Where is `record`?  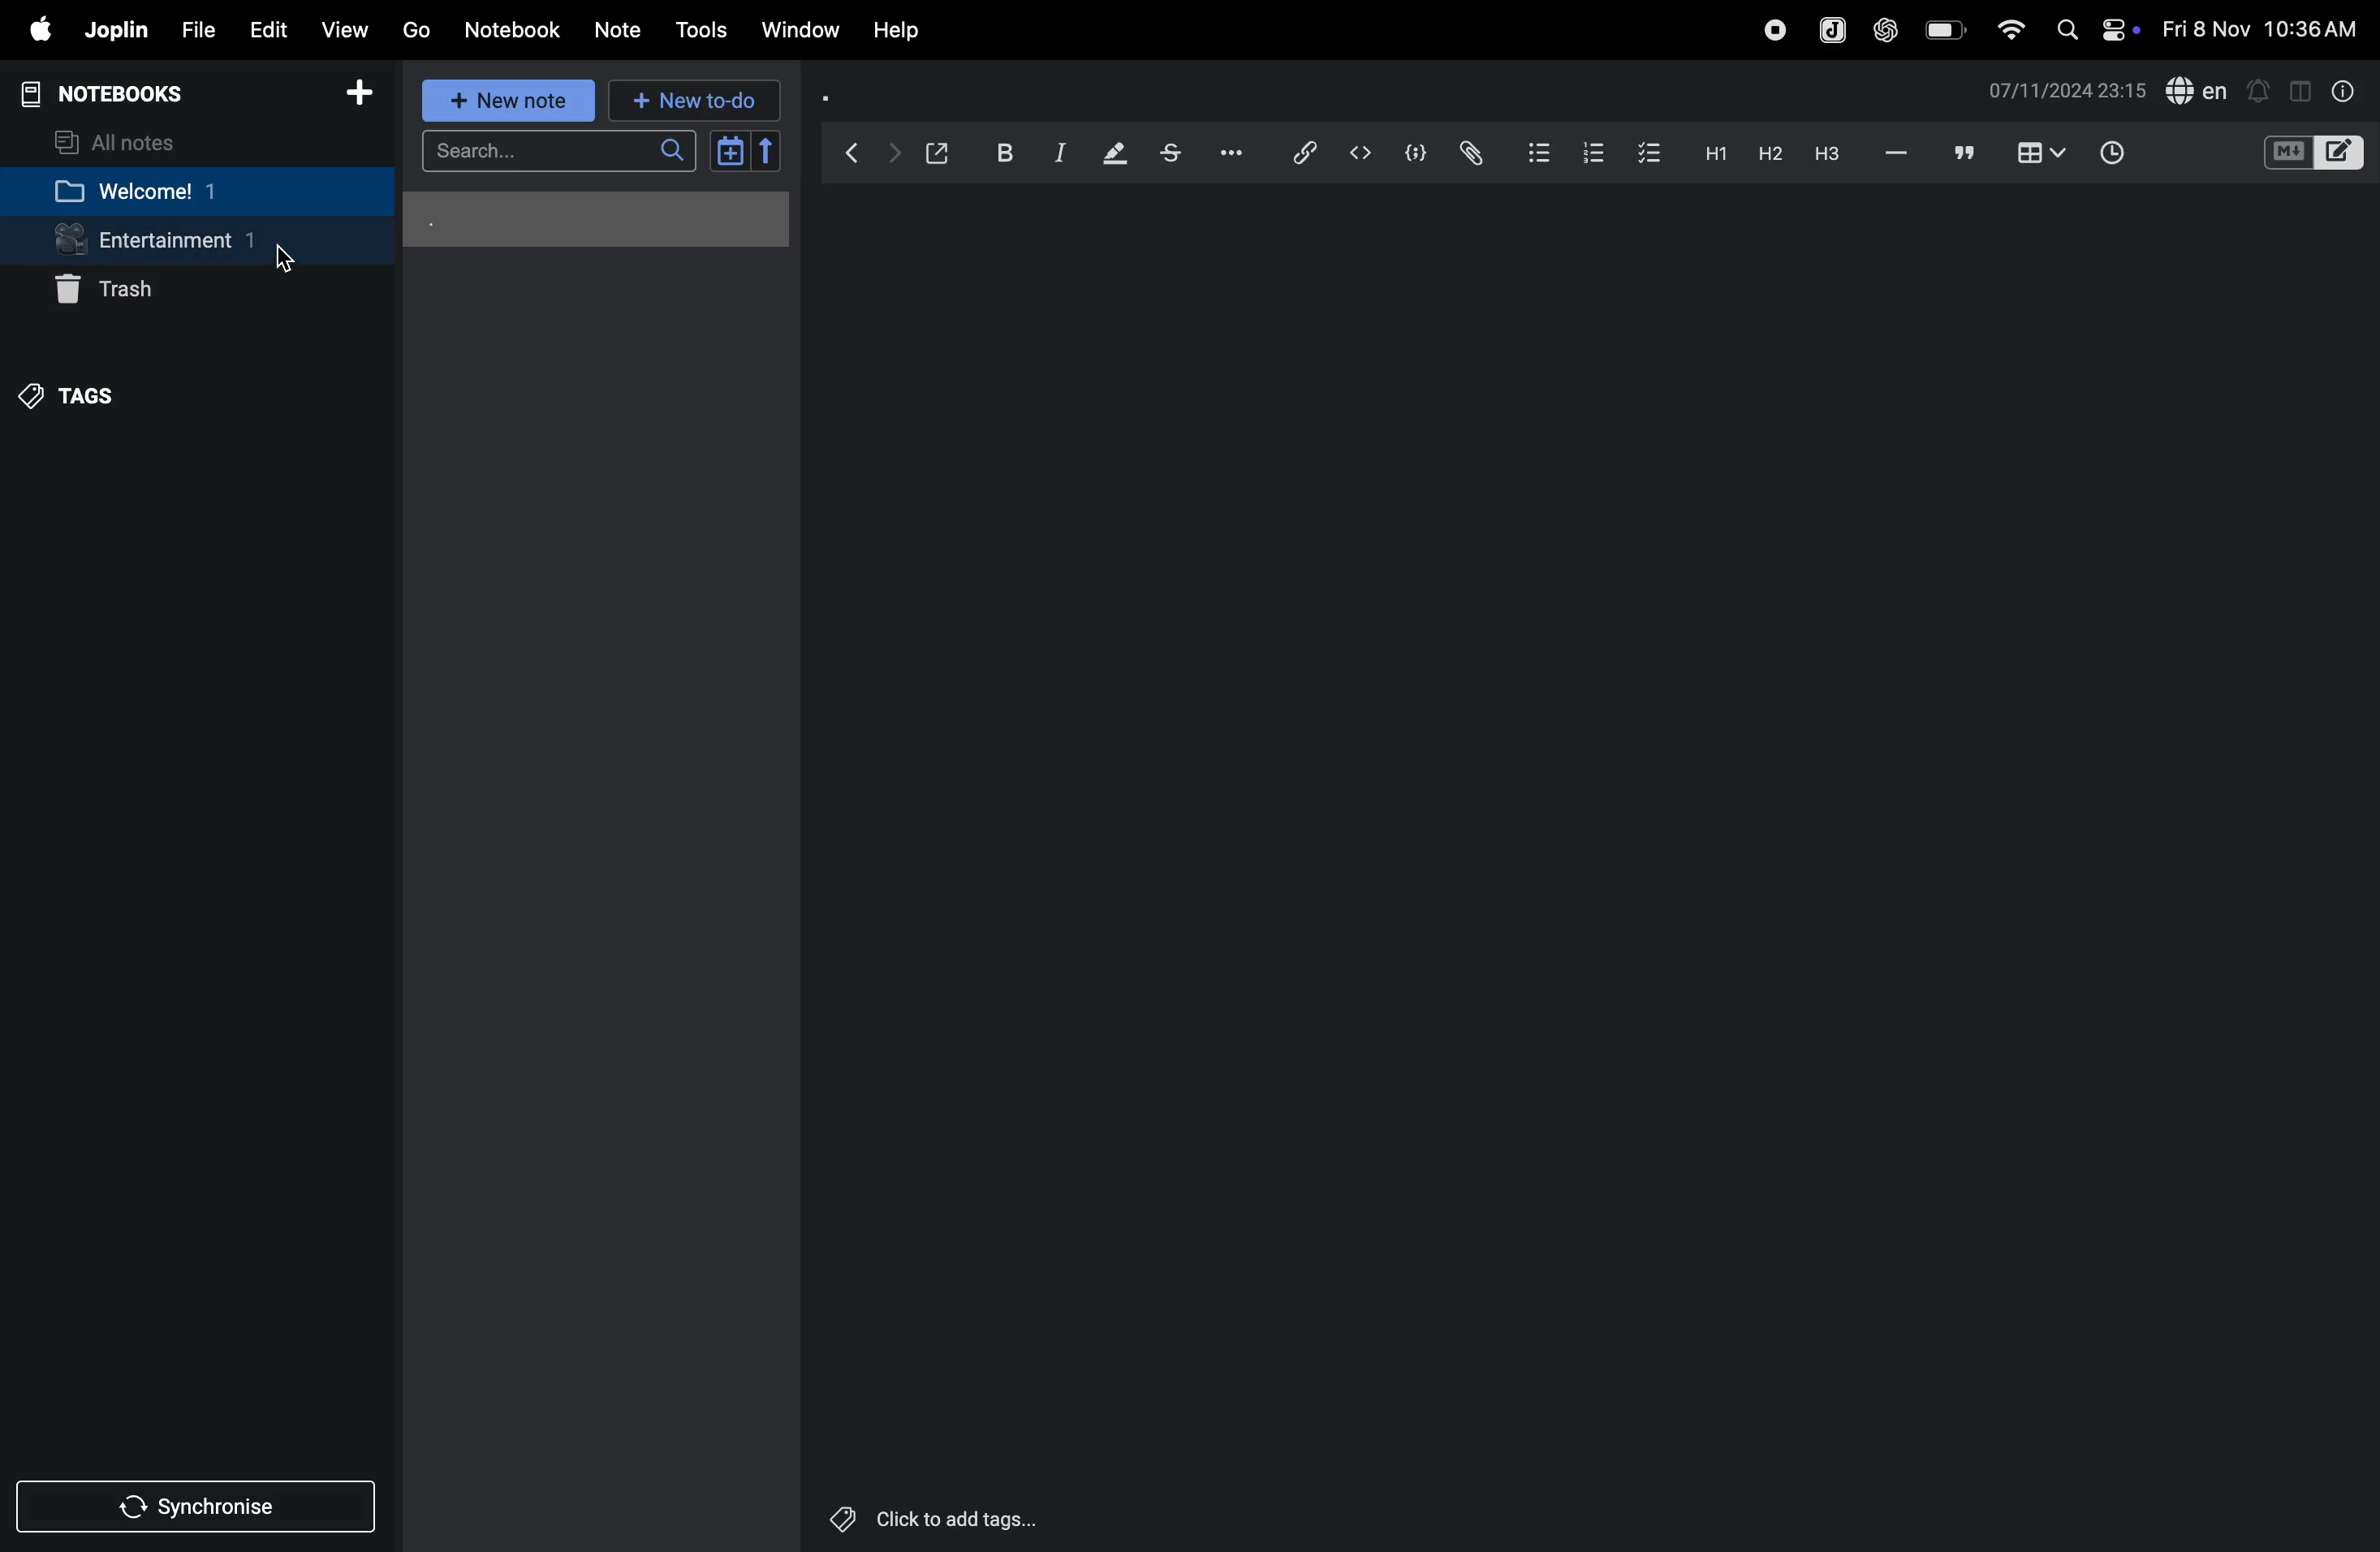 record is located at coordinates (1774, 31).